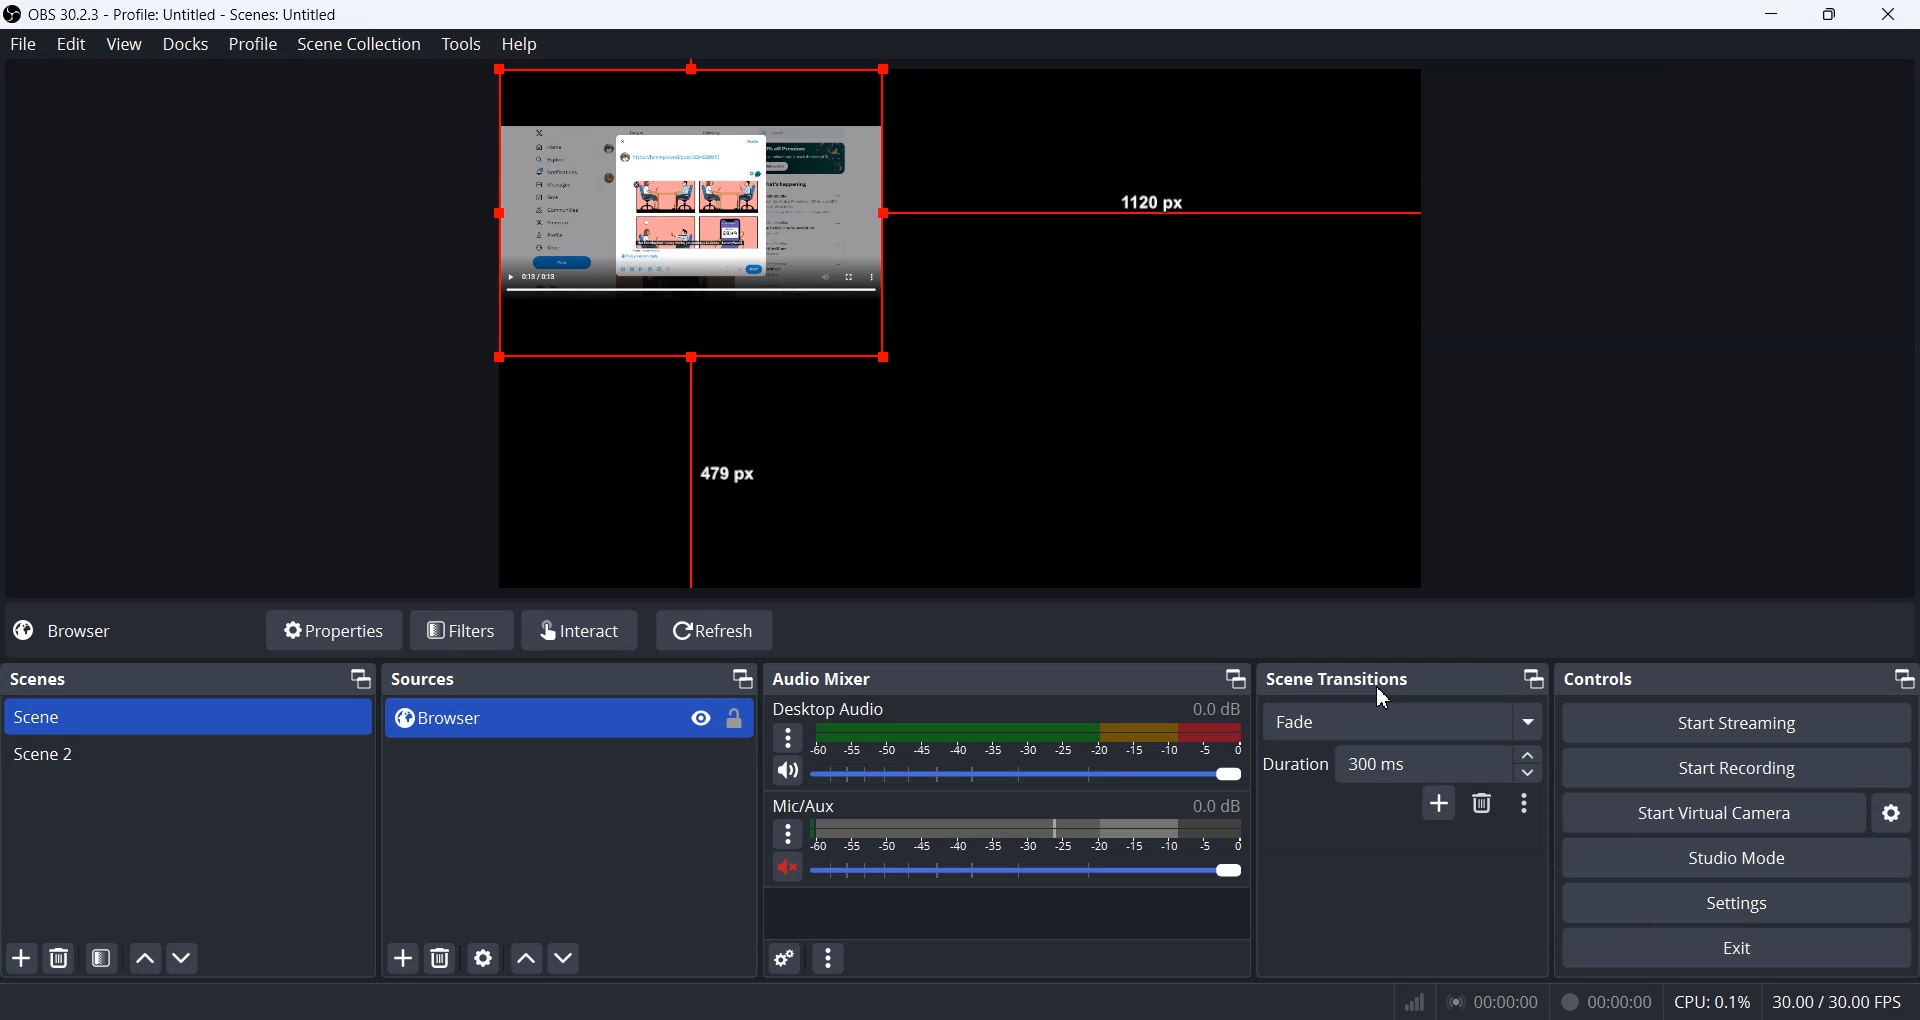  Describe the element at coordinates (362, 678) in the screenshot. I see `Minimize` at that location.